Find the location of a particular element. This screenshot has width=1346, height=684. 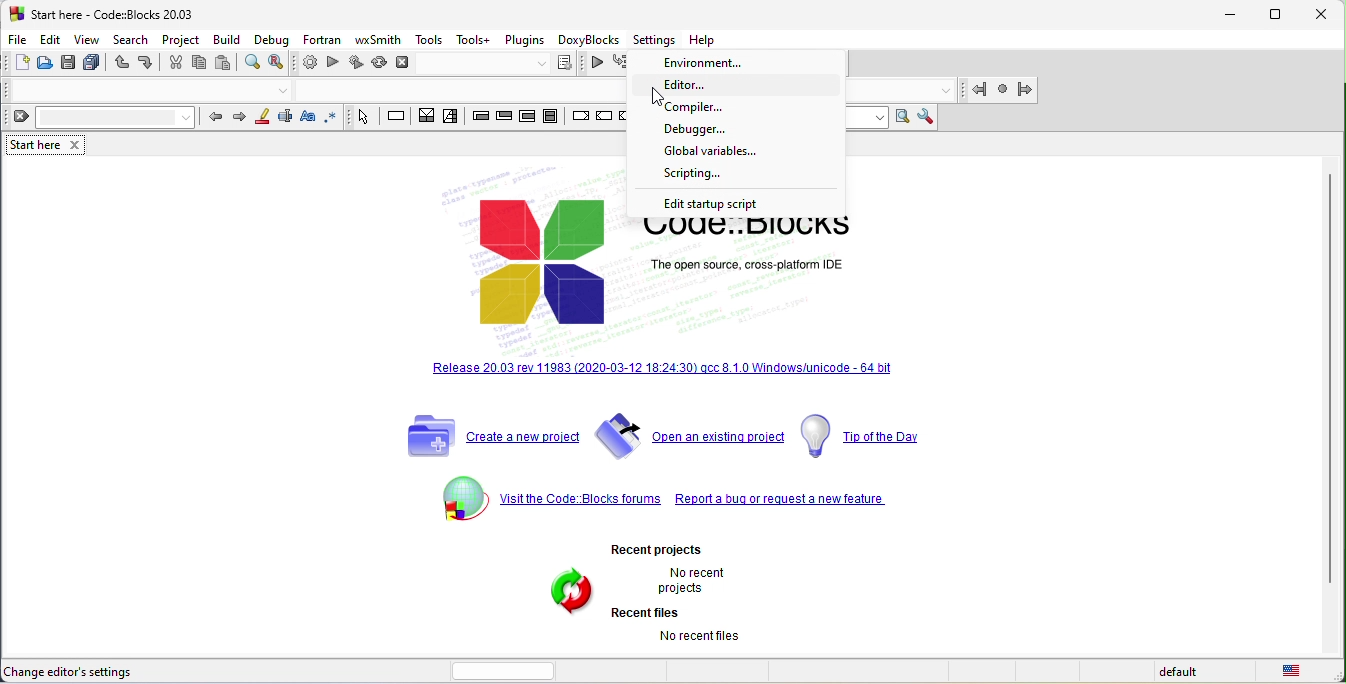

start here-code blocks-20 03 is located at coordinates (131, 14).